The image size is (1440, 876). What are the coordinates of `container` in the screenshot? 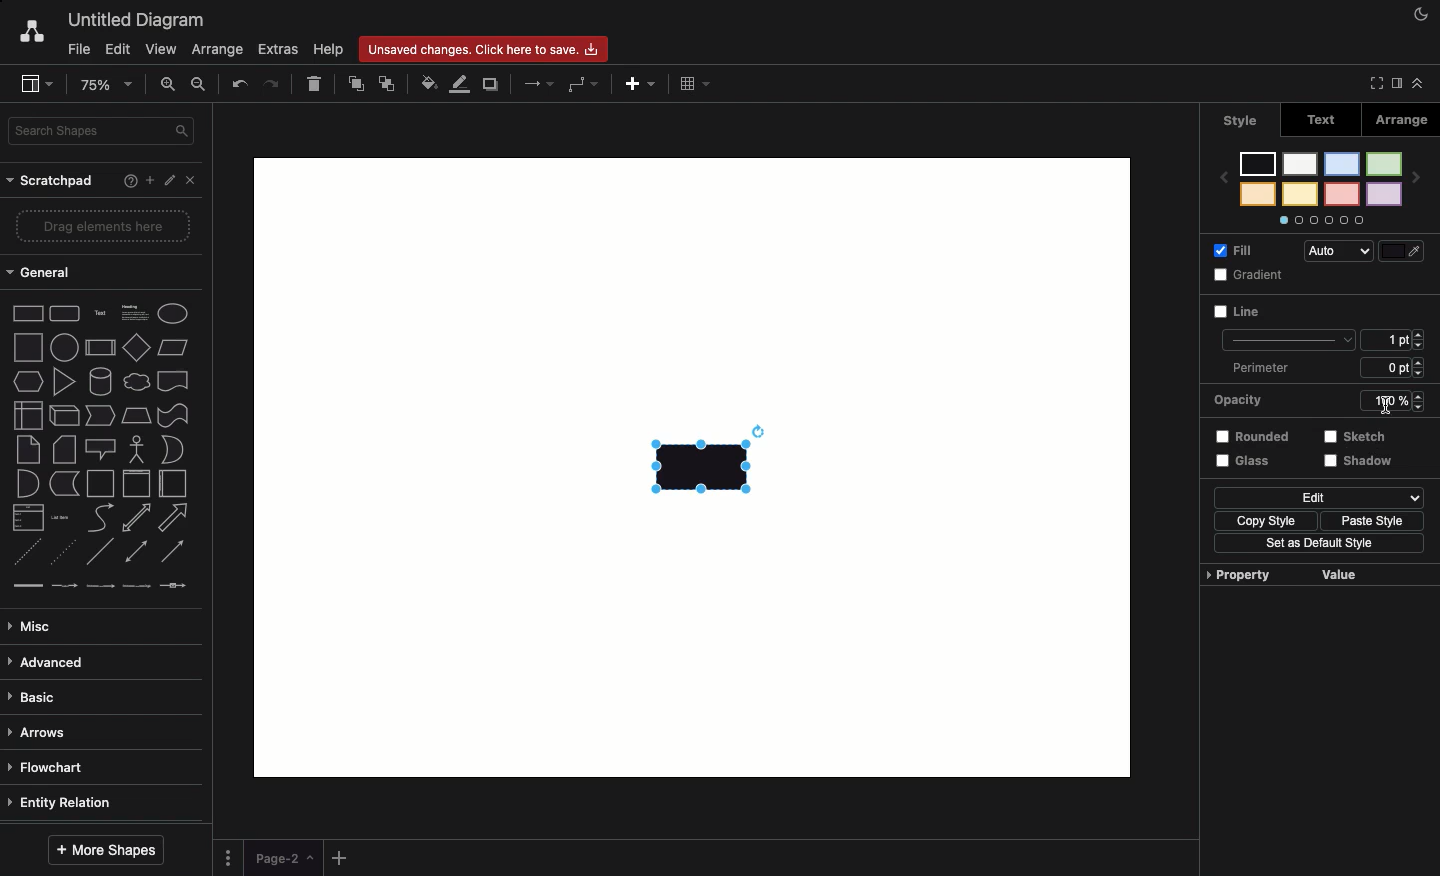 It's located at (100, 482).